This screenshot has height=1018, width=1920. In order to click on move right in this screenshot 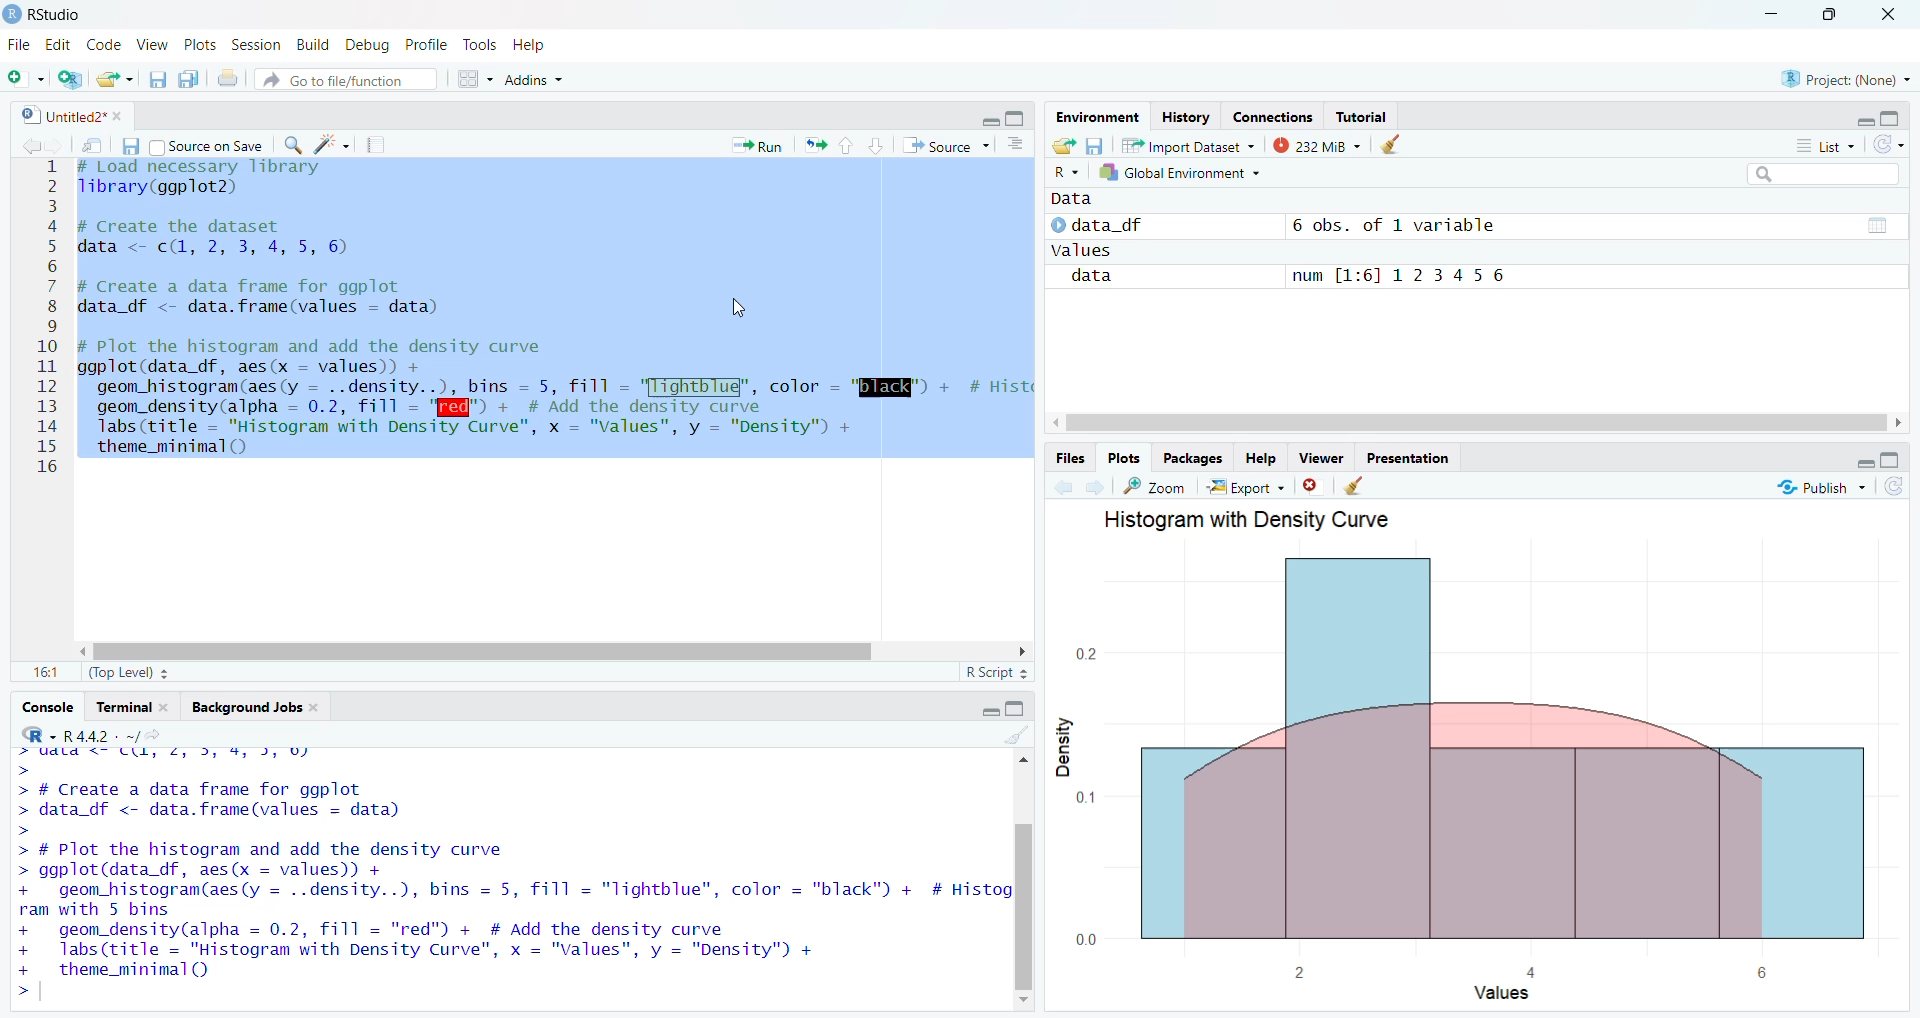, I will do `click(1024, 650)`.